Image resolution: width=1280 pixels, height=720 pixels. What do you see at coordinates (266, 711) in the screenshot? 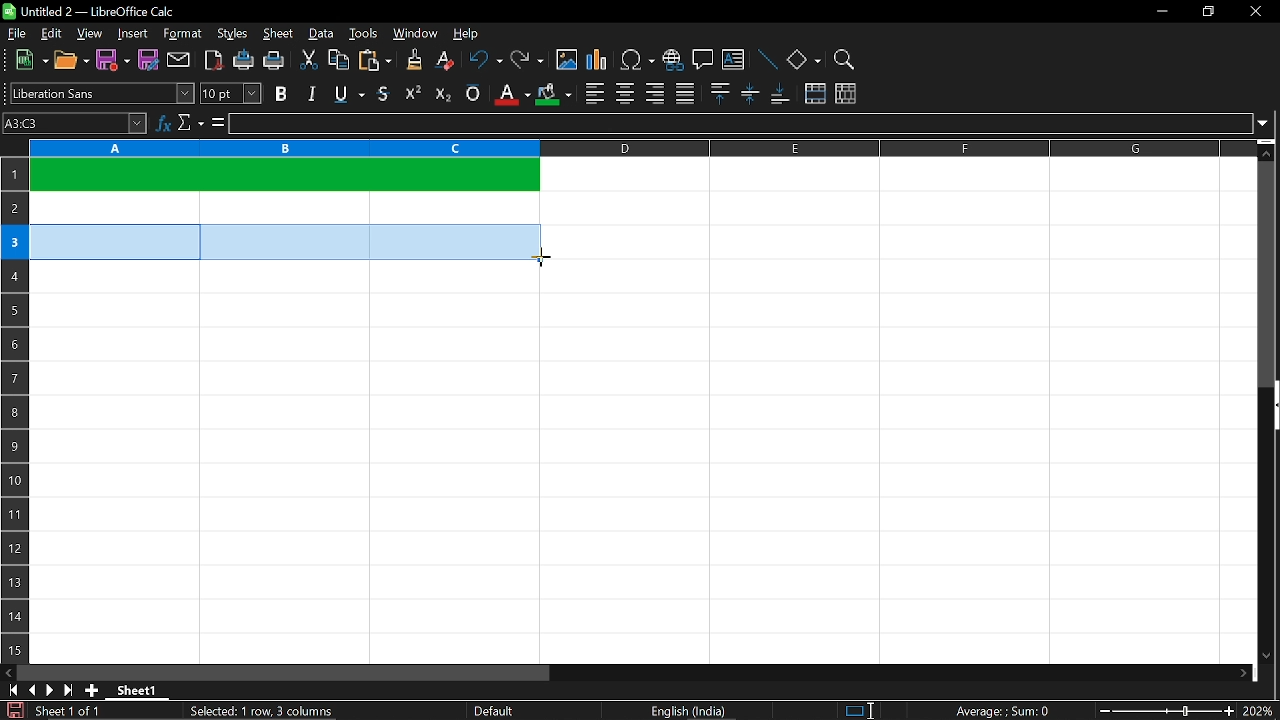
I see `Selected: 1 row, 3 columns` at bounding box center [266, 711].